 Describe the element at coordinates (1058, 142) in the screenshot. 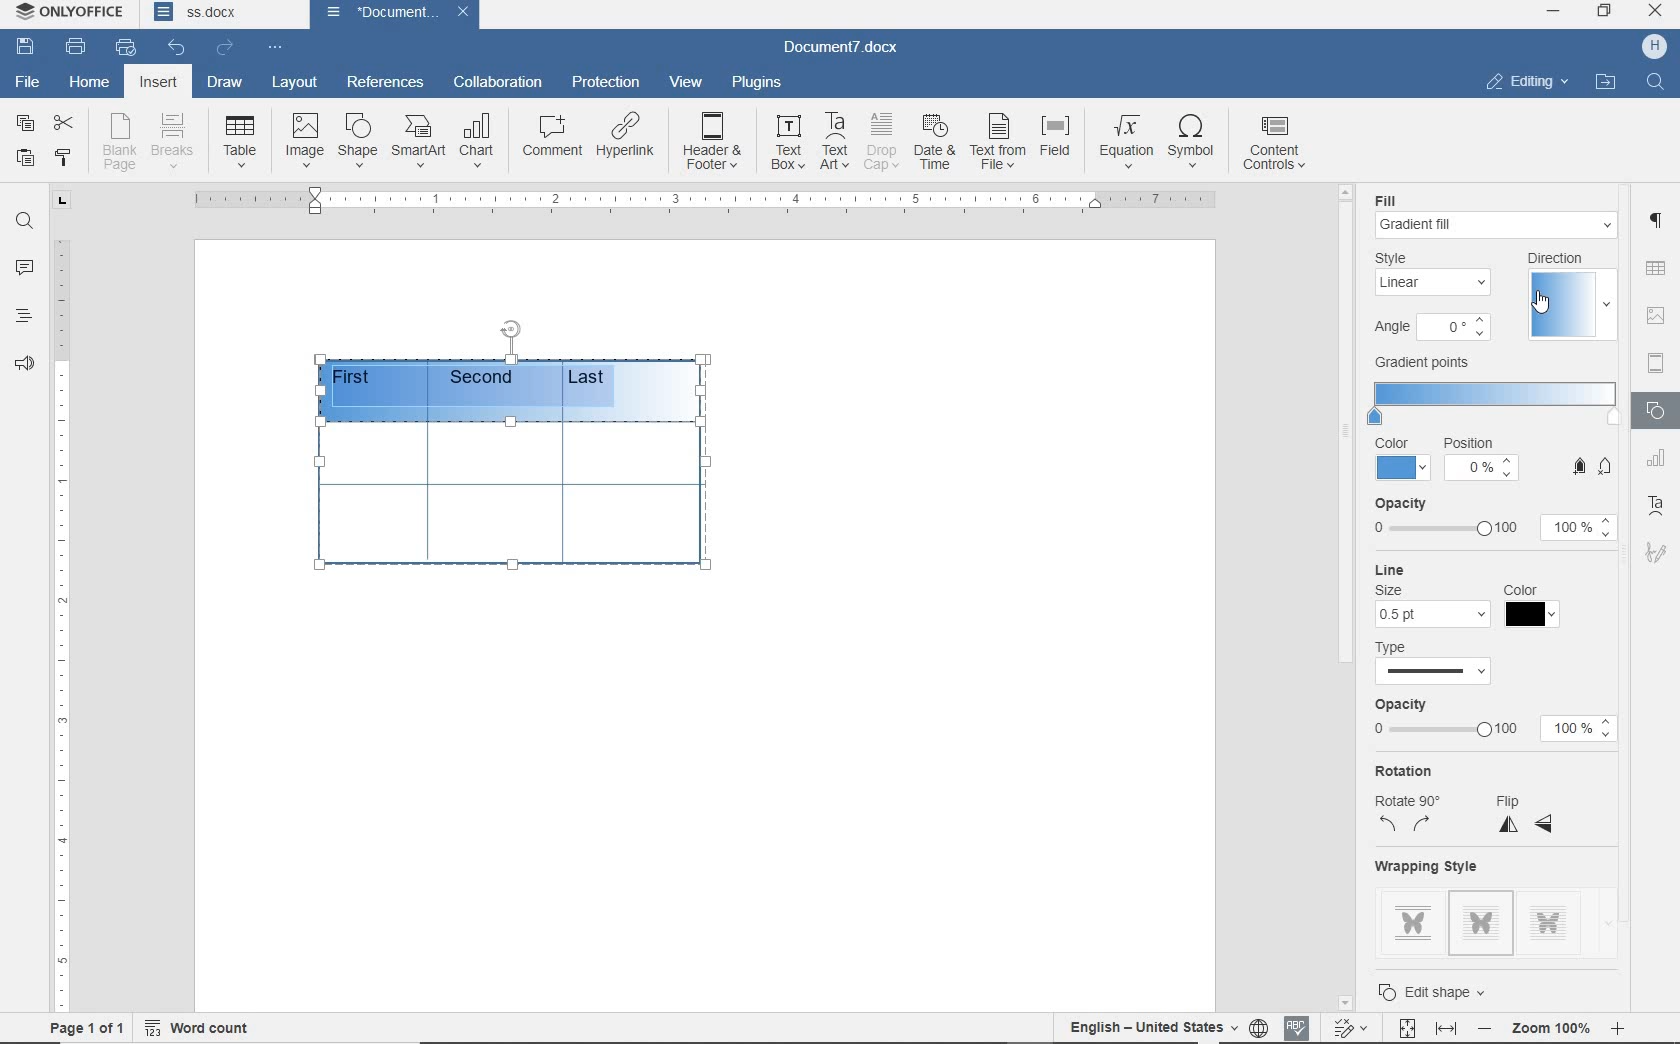

I see `field` at that location.